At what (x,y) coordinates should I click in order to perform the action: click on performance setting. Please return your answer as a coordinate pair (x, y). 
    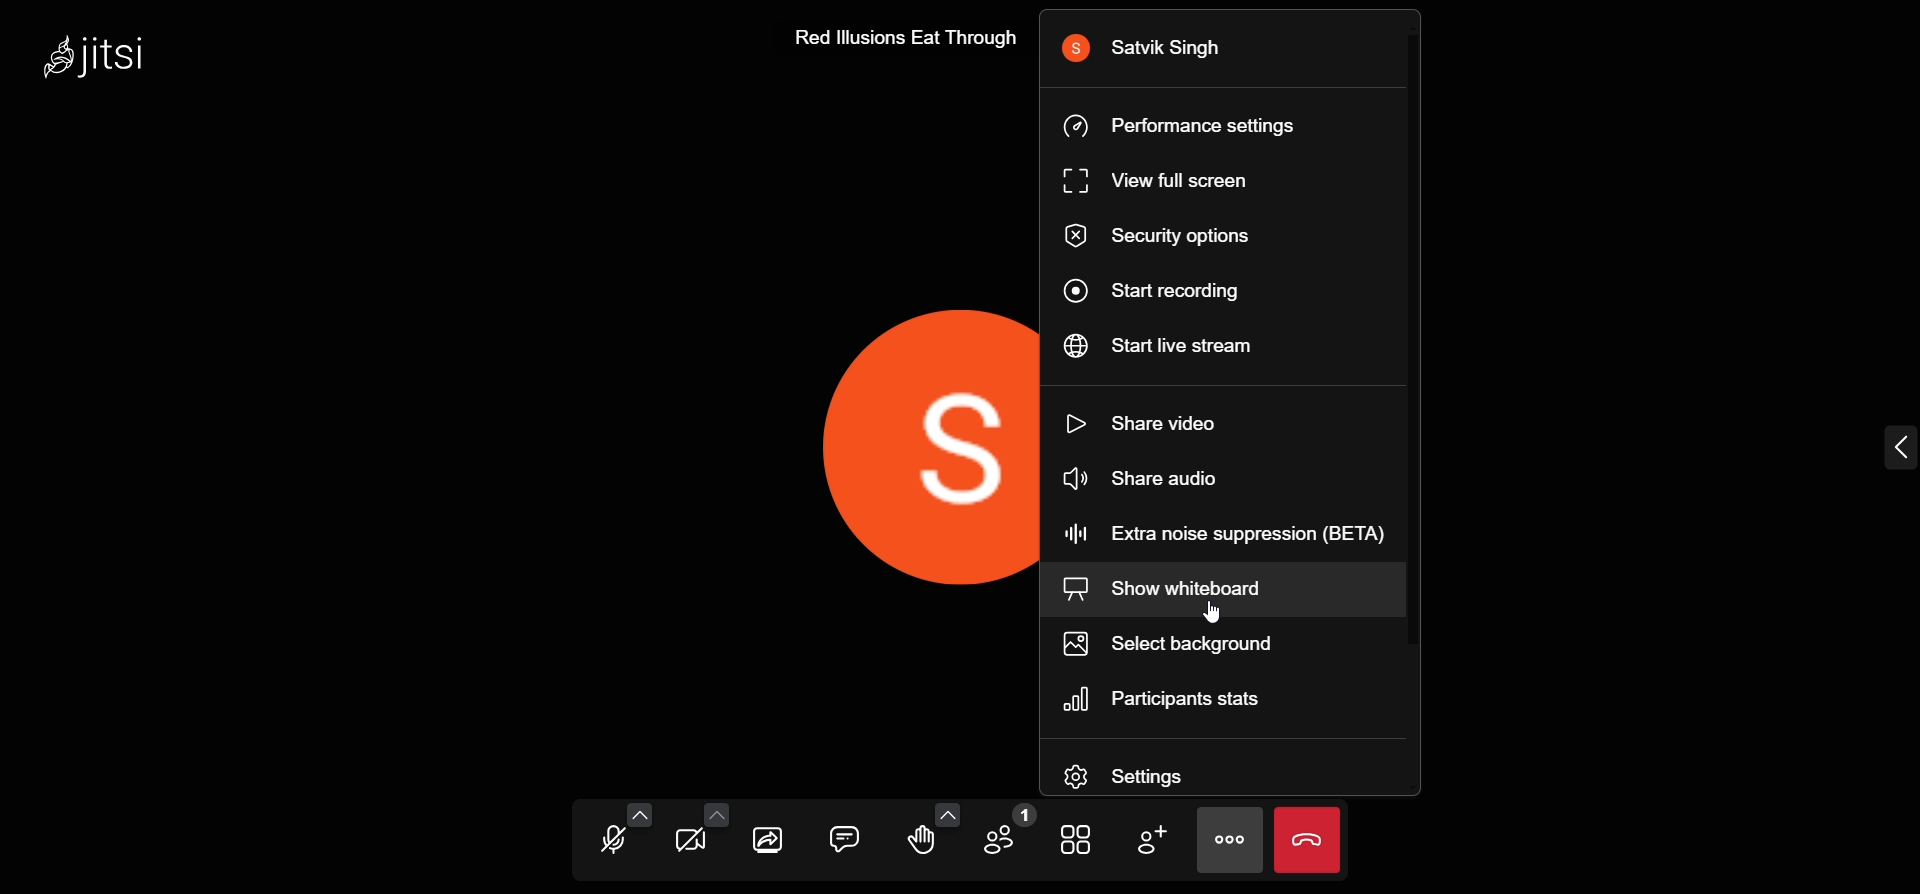
    Looking at the image, I should click on (1198, 123).